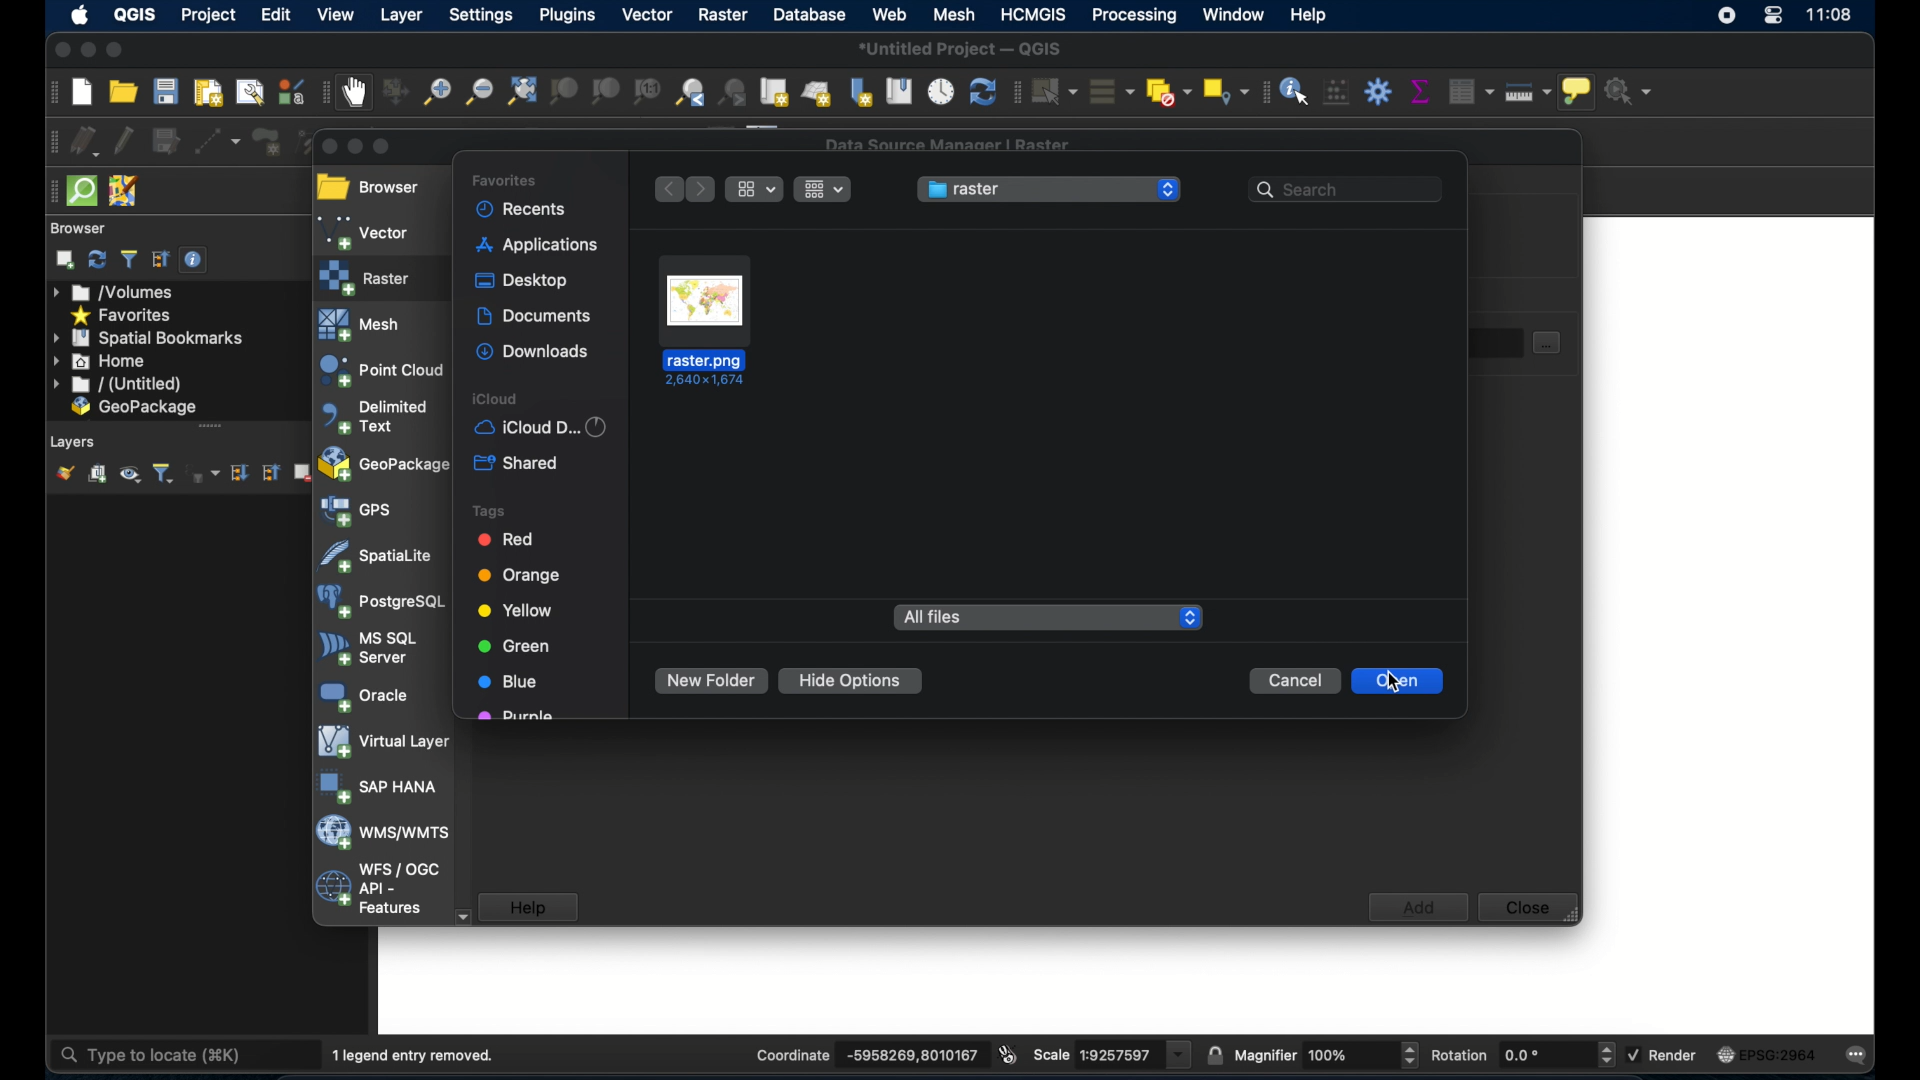 The height and width of the screenshot is (1080, 1920). What do you see at coordinates (604, 91) in the screenshot?
I see `zoom to layer` at bounding box center [604, 91].